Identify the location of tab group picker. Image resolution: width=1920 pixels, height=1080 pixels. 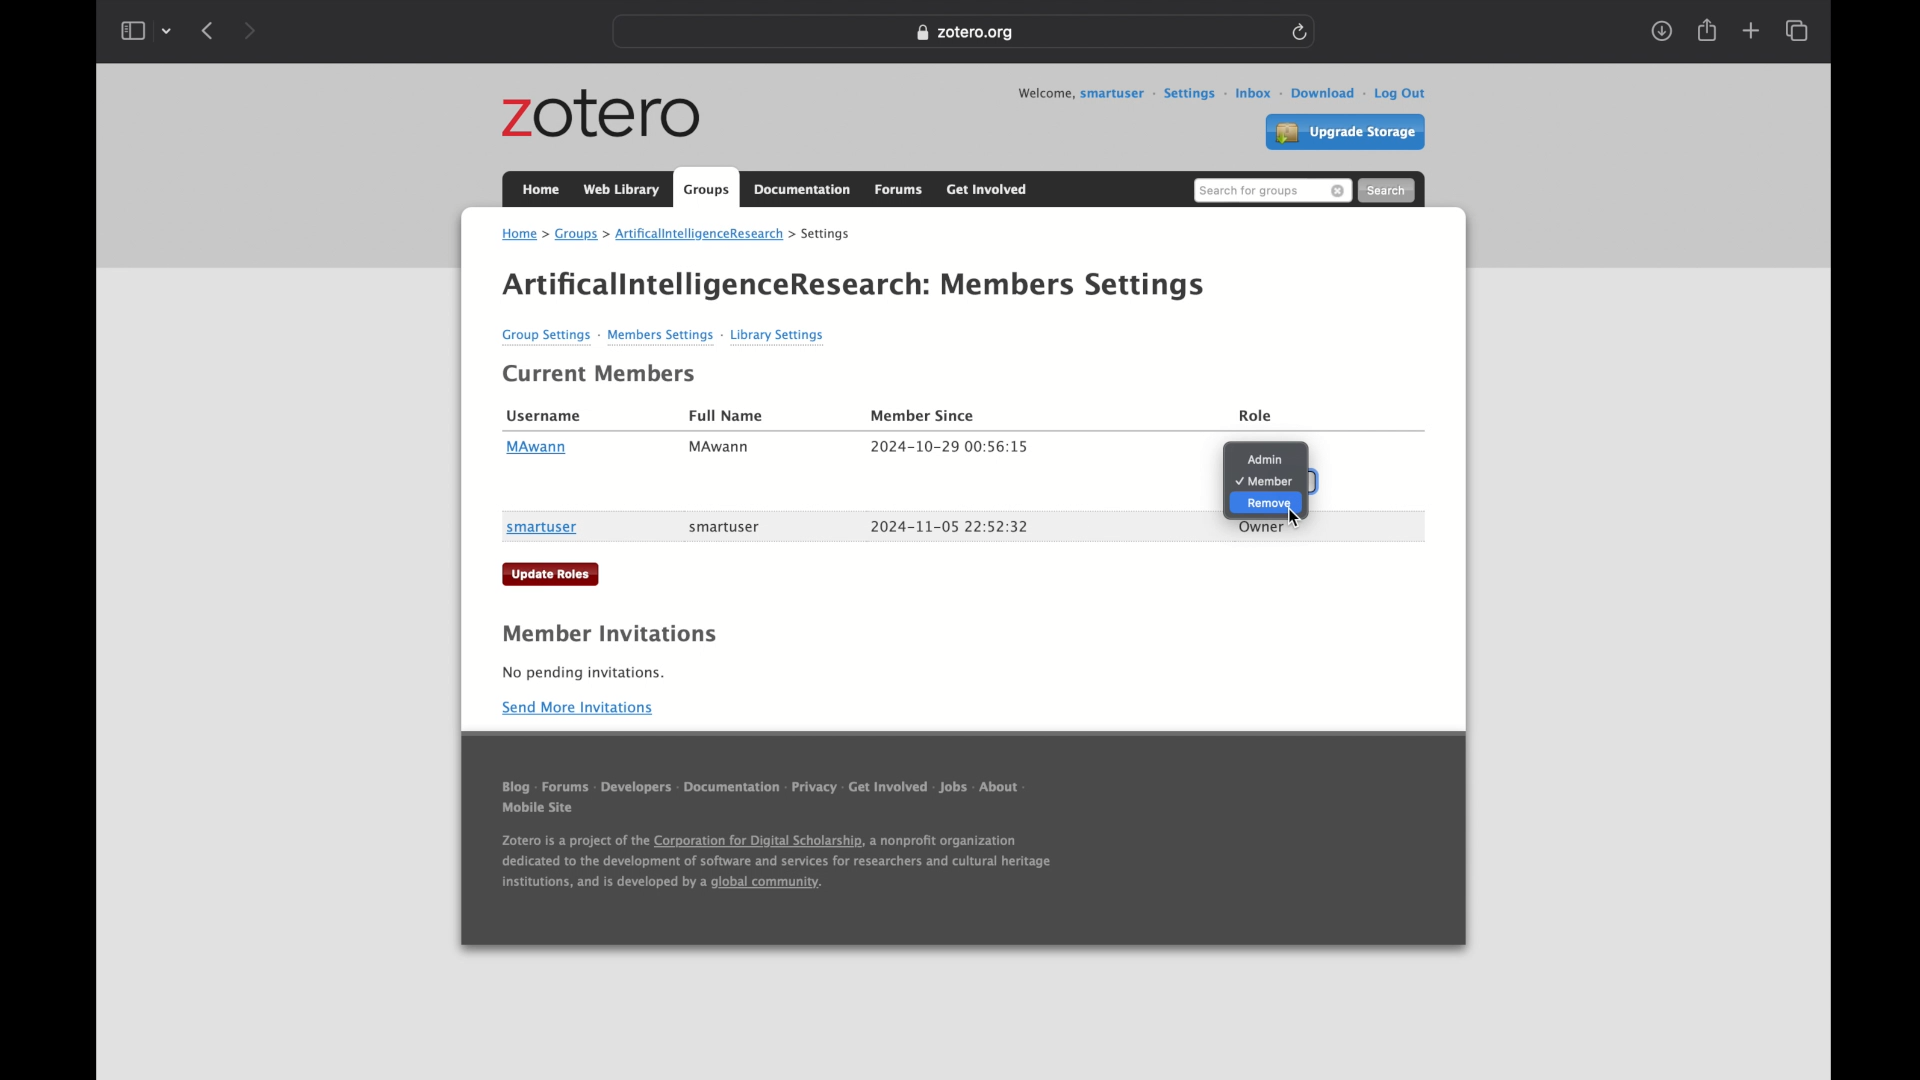
(167, 31).